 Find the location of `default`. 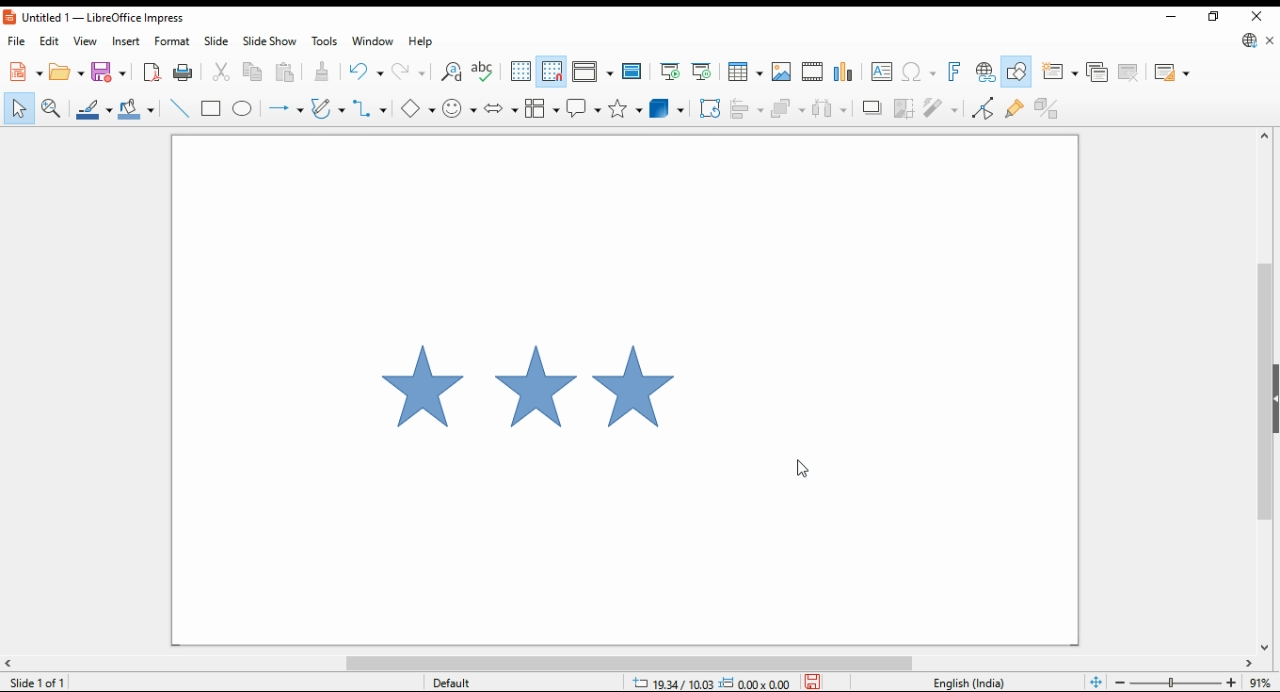

default is located at coordinates (474, 681).